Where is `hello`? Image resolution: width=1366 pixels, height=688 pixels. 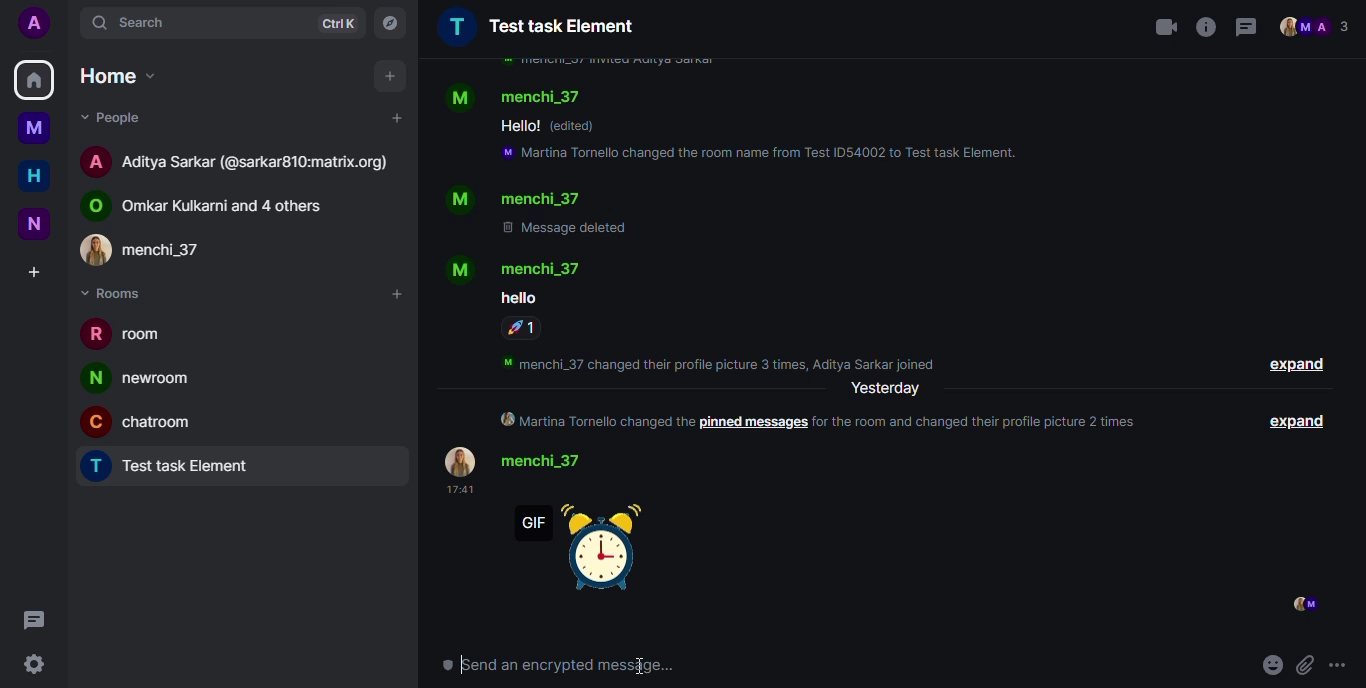 hello is located at coordinates (518, 297).